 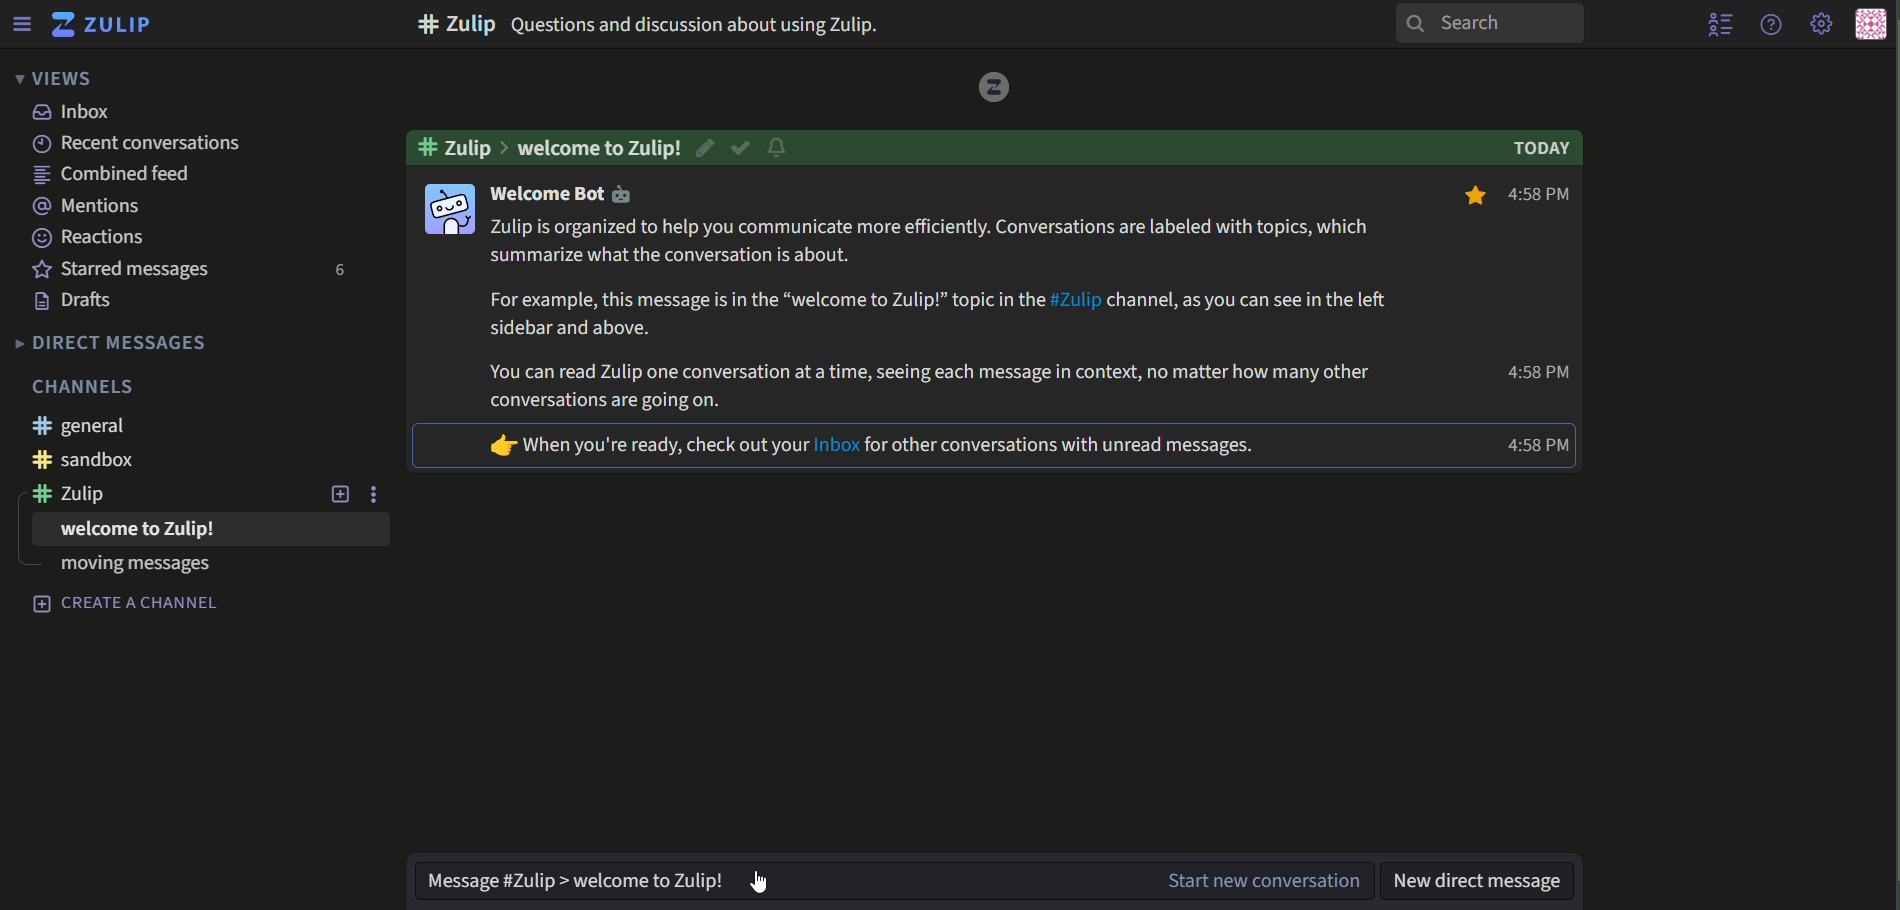 What do you see at coordinates (82, 497) in the screenshot?
I see `text` at bounding box center [82, 497].